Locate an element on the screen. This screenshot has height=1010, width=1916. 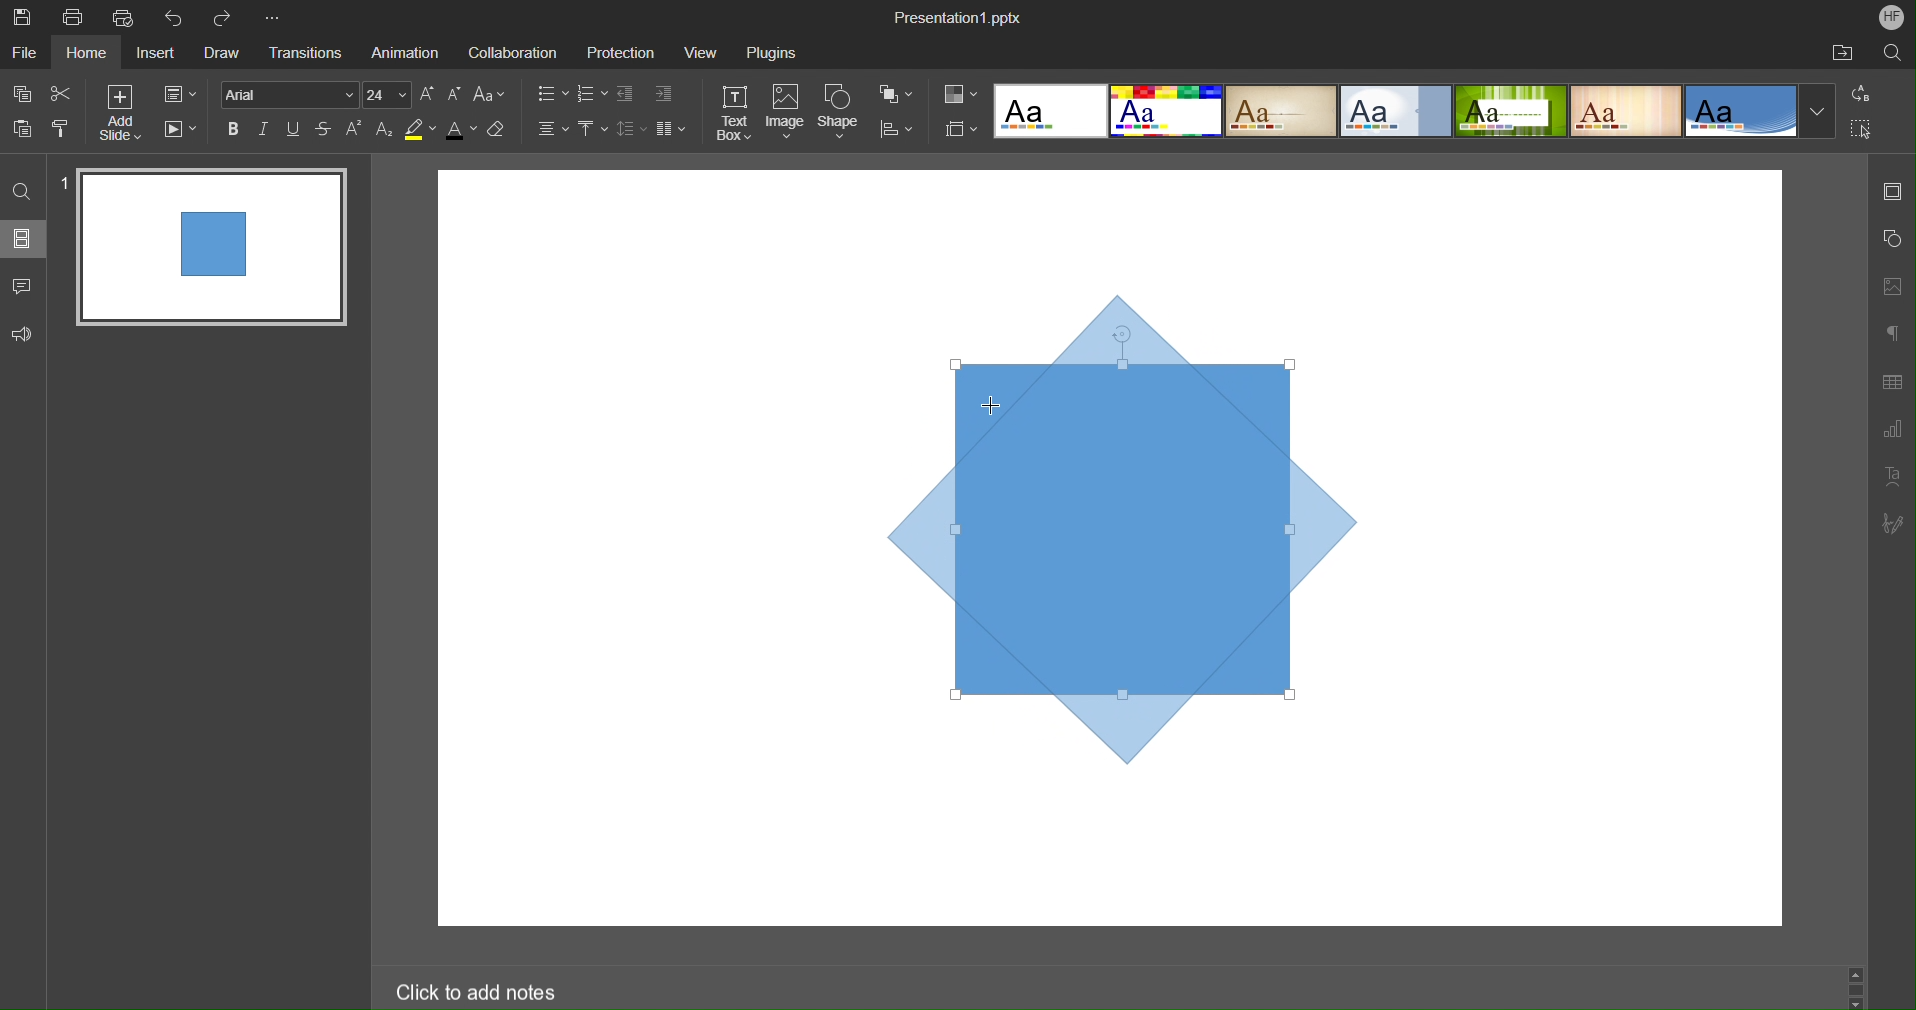
Text Art is located at coordinates (1892, 477).